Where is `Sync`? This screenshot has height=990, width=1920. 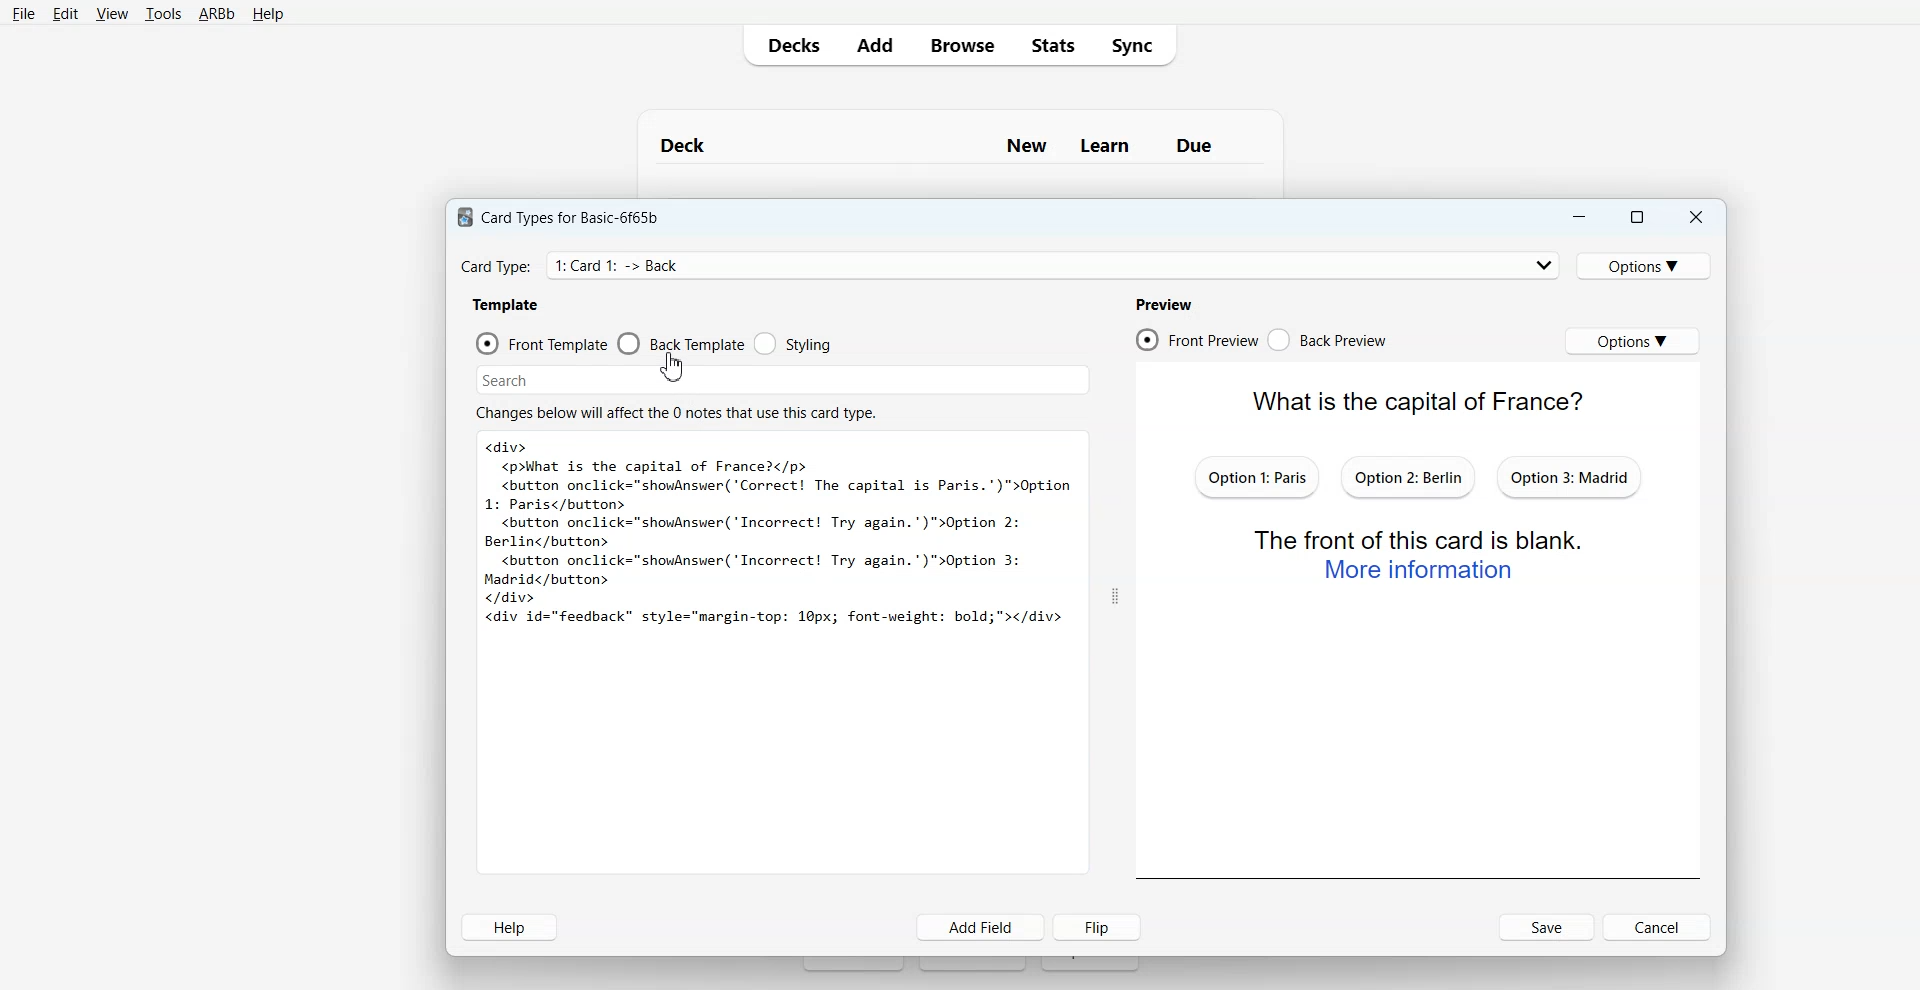 Sync is located at coordinates (1138, 46).